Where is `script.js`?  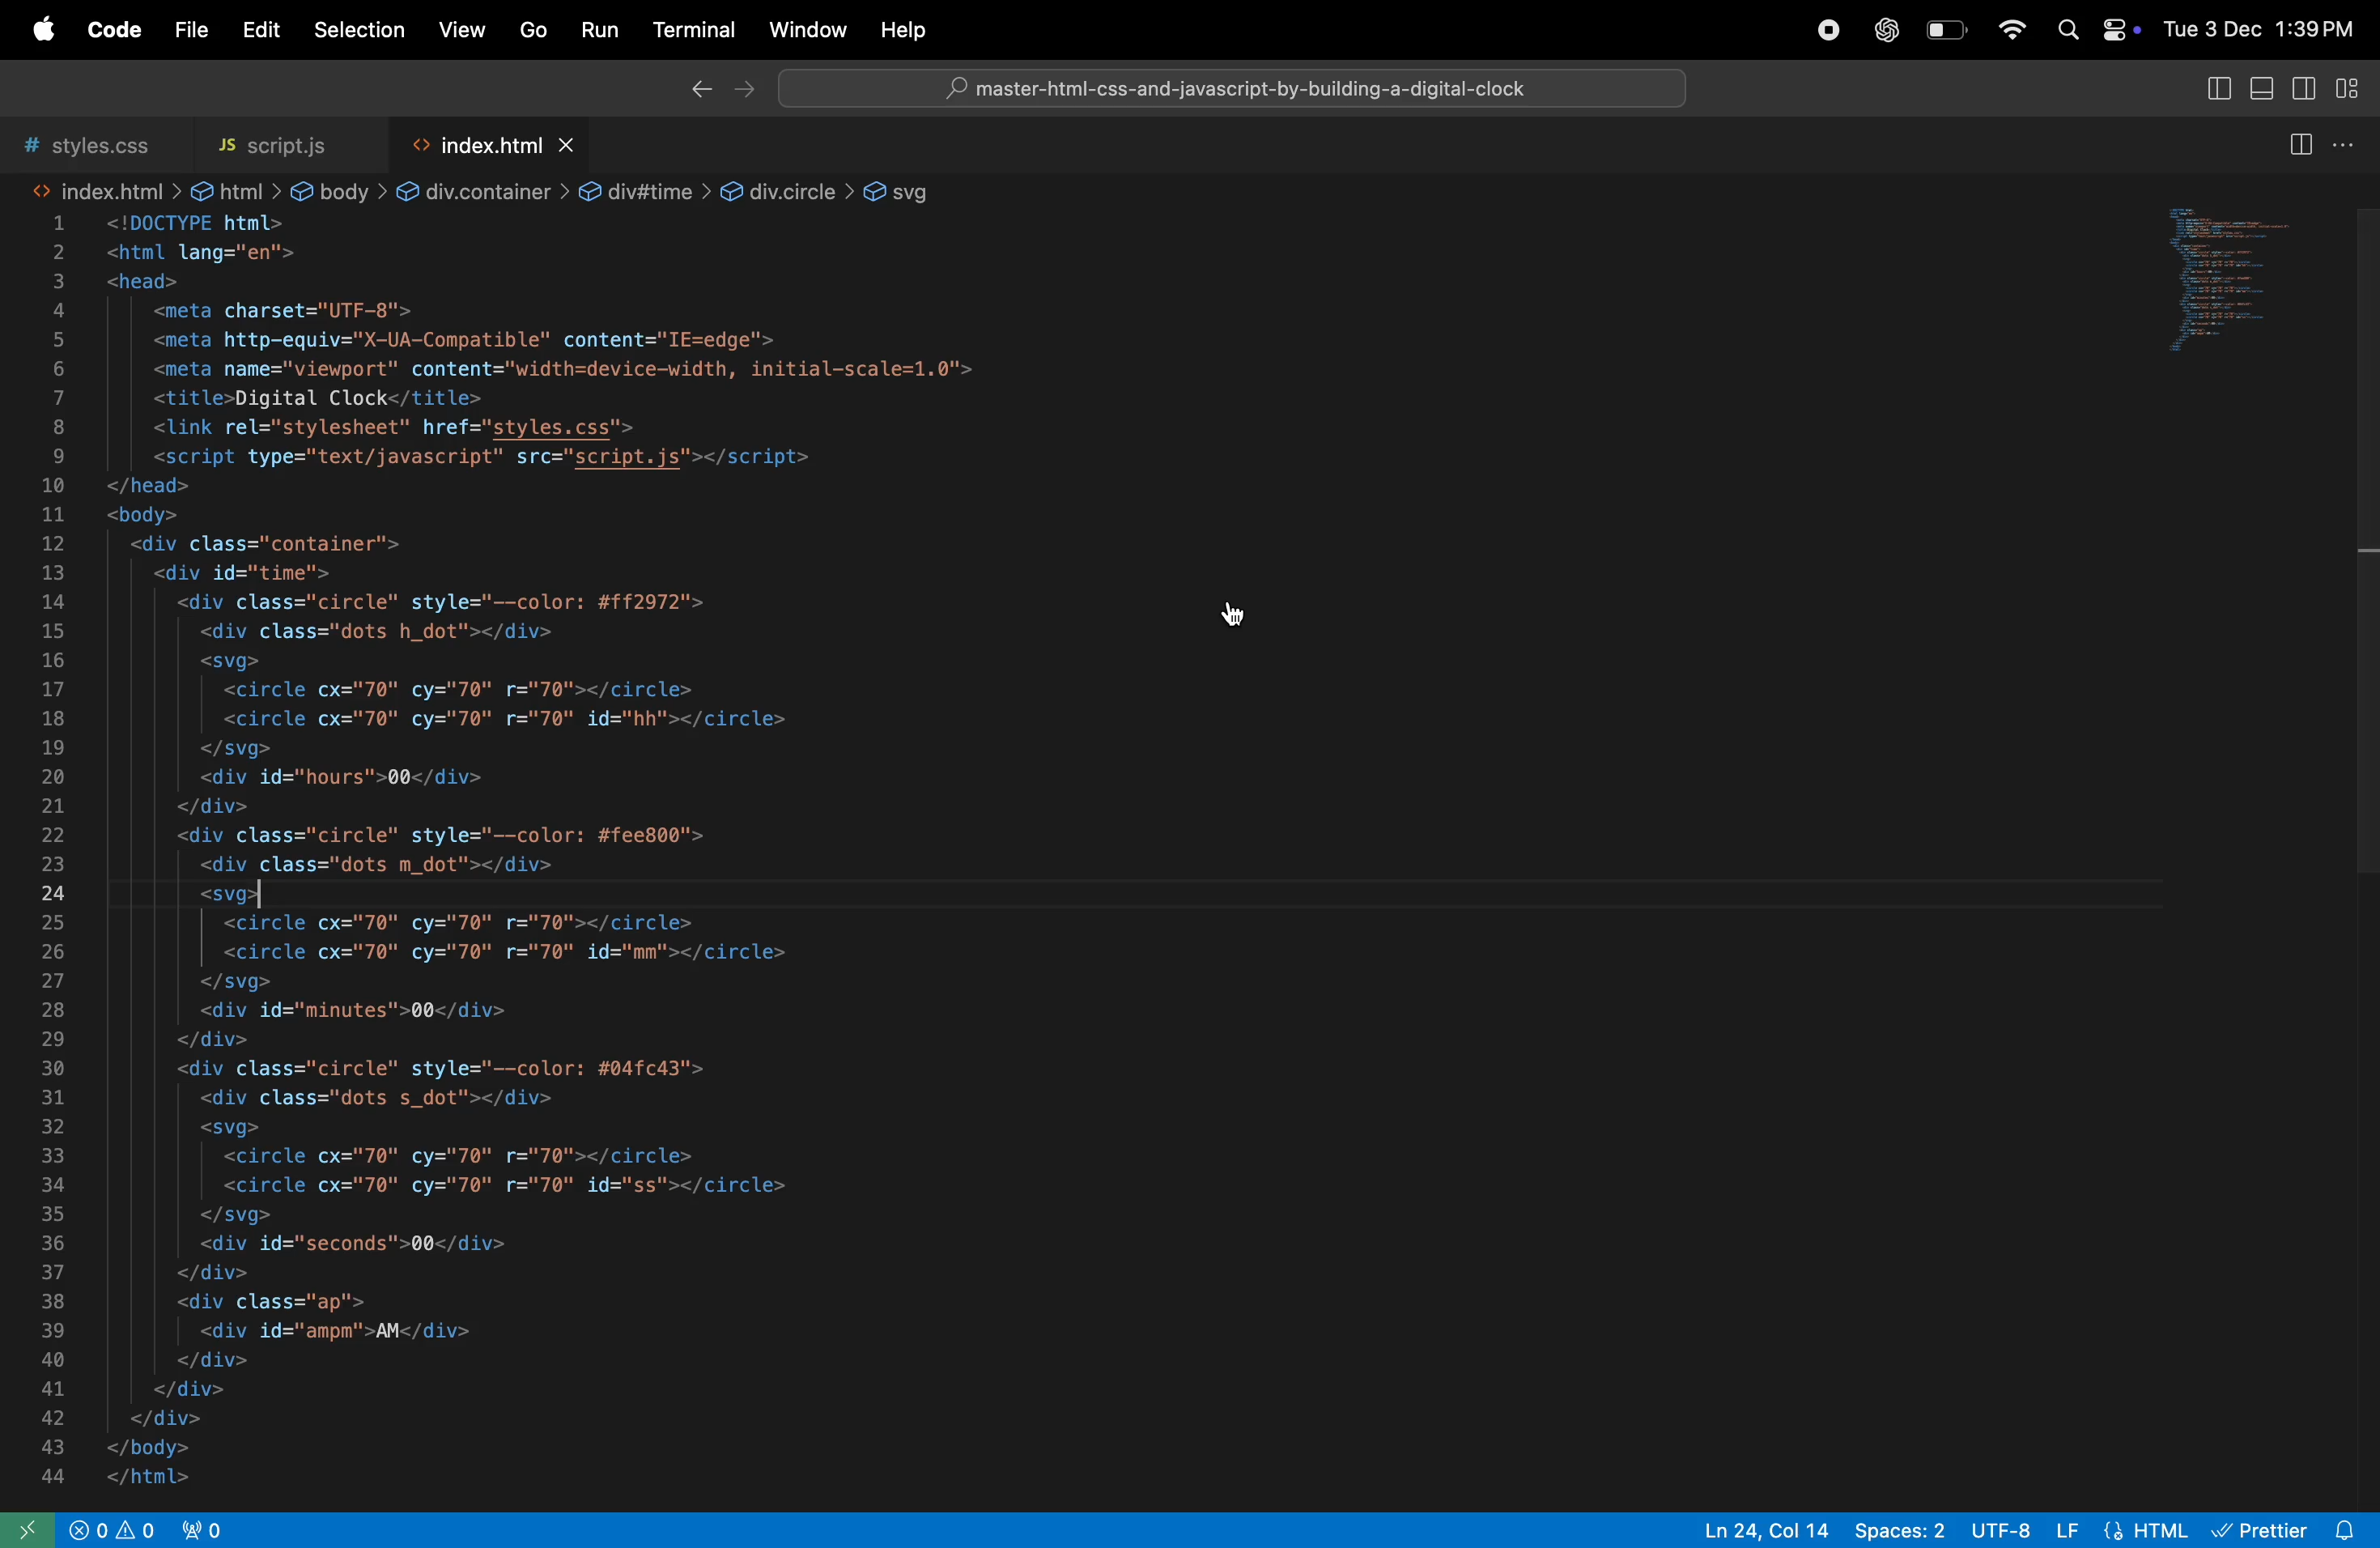 script.js is located at coordinates (274, 135).